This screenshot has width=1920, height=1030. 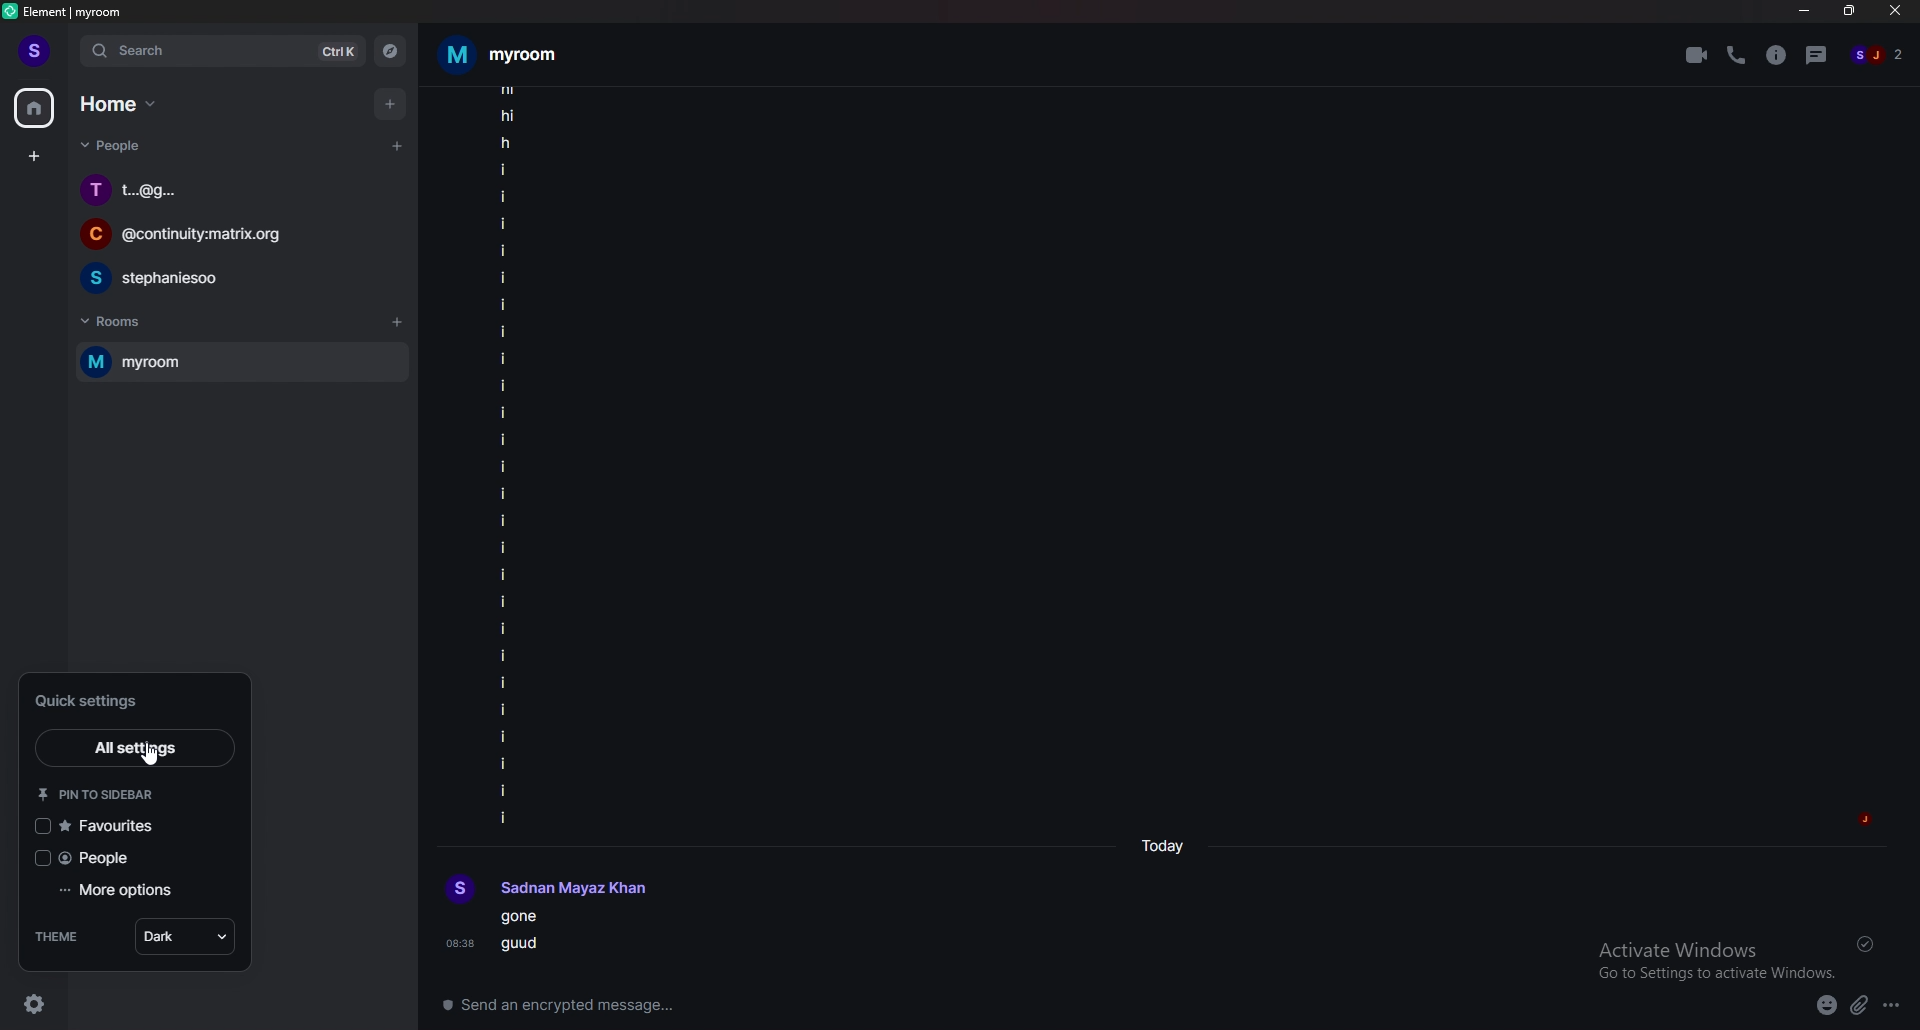 I want to click on quick settings, so click(x=97, y=699).